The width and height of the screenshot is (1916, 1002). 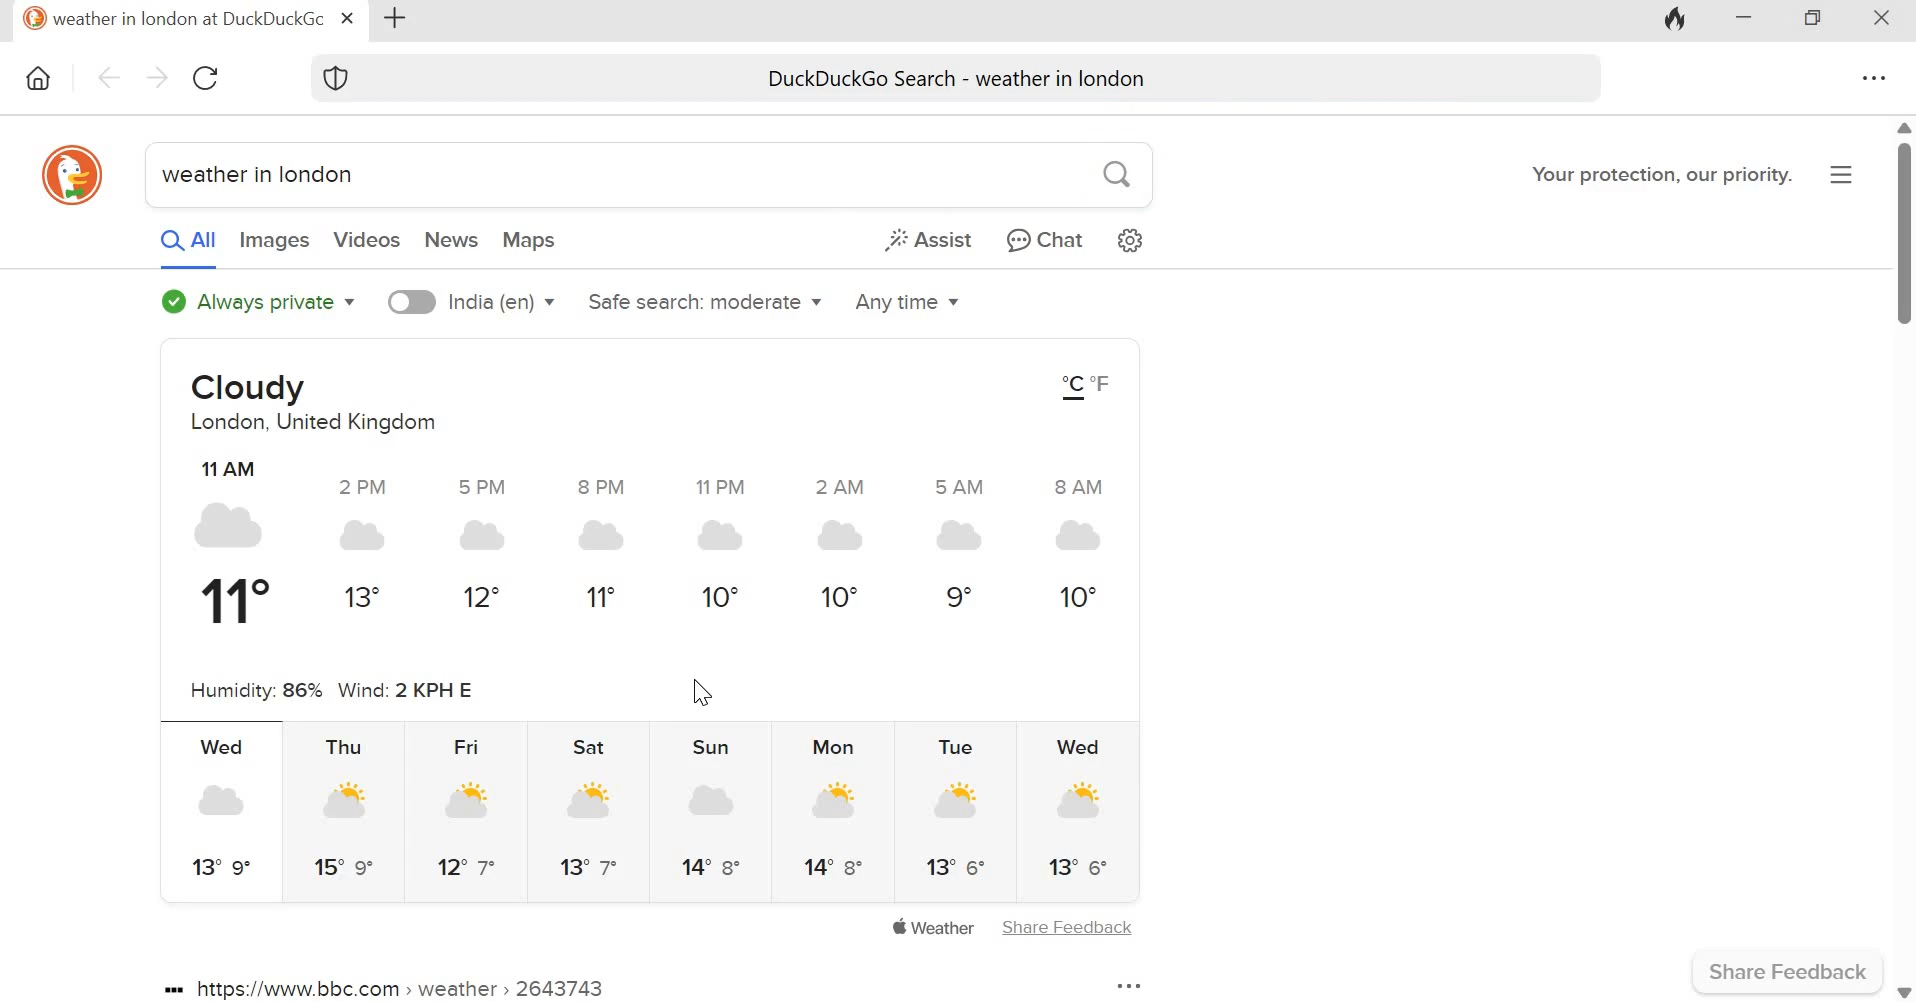 I want to click on DuckDuckGo search - weather in london, so click(x=975, y=78).